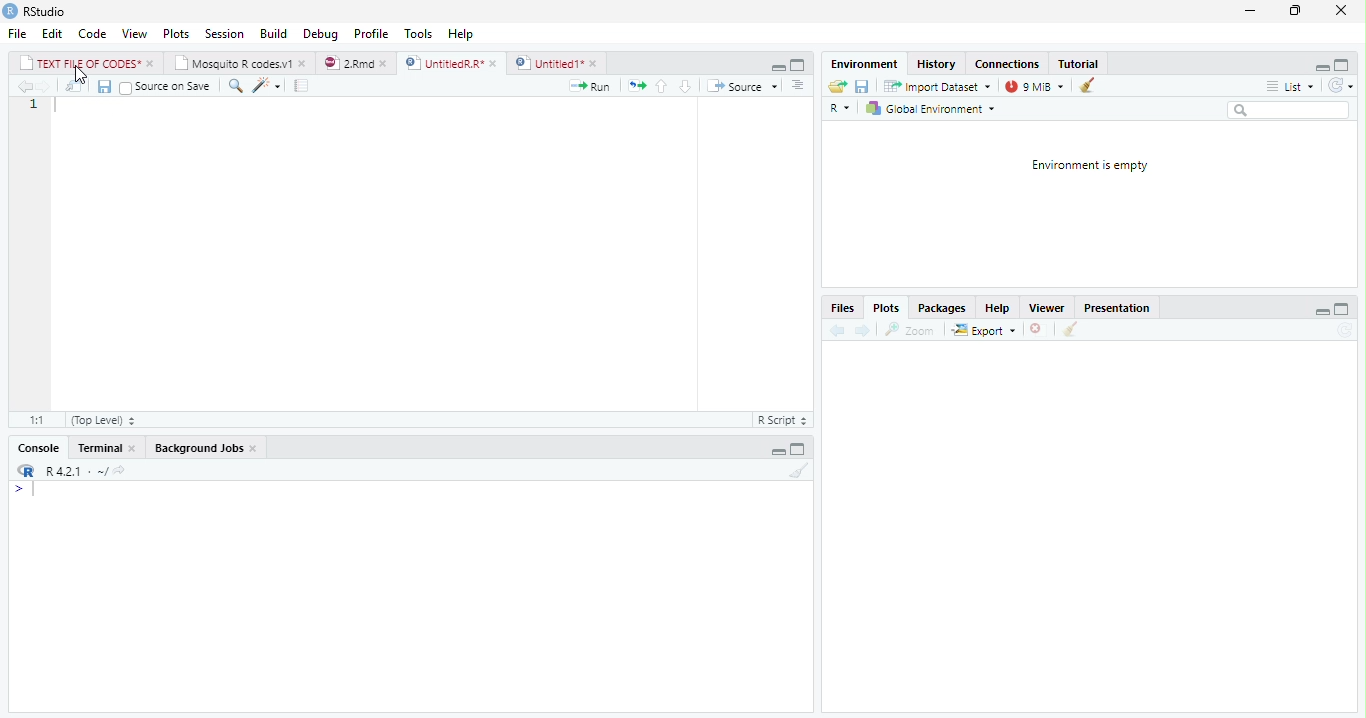 The image size is (1366, 718). Describe the element at coordinates (1009, 64) in the screenshot. I see `connections` at that location.